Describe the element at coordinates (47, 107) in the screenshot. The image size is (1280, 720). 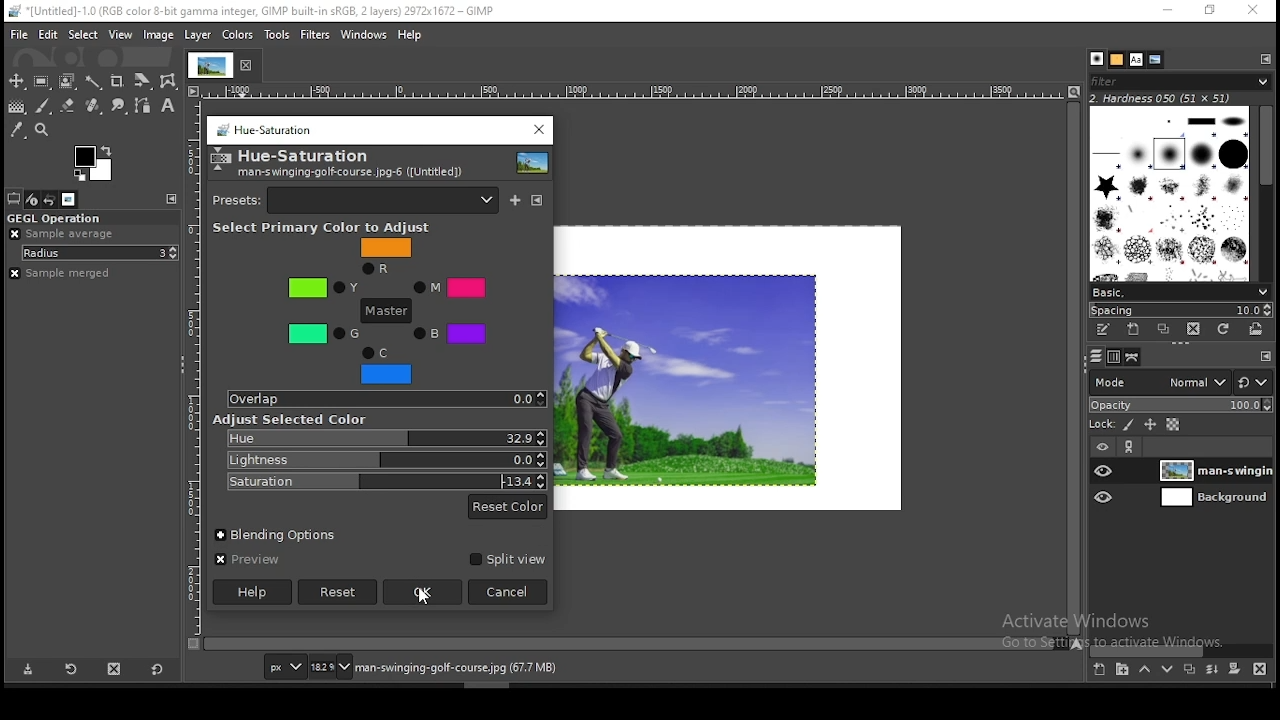
I see `brush tool` at that location.